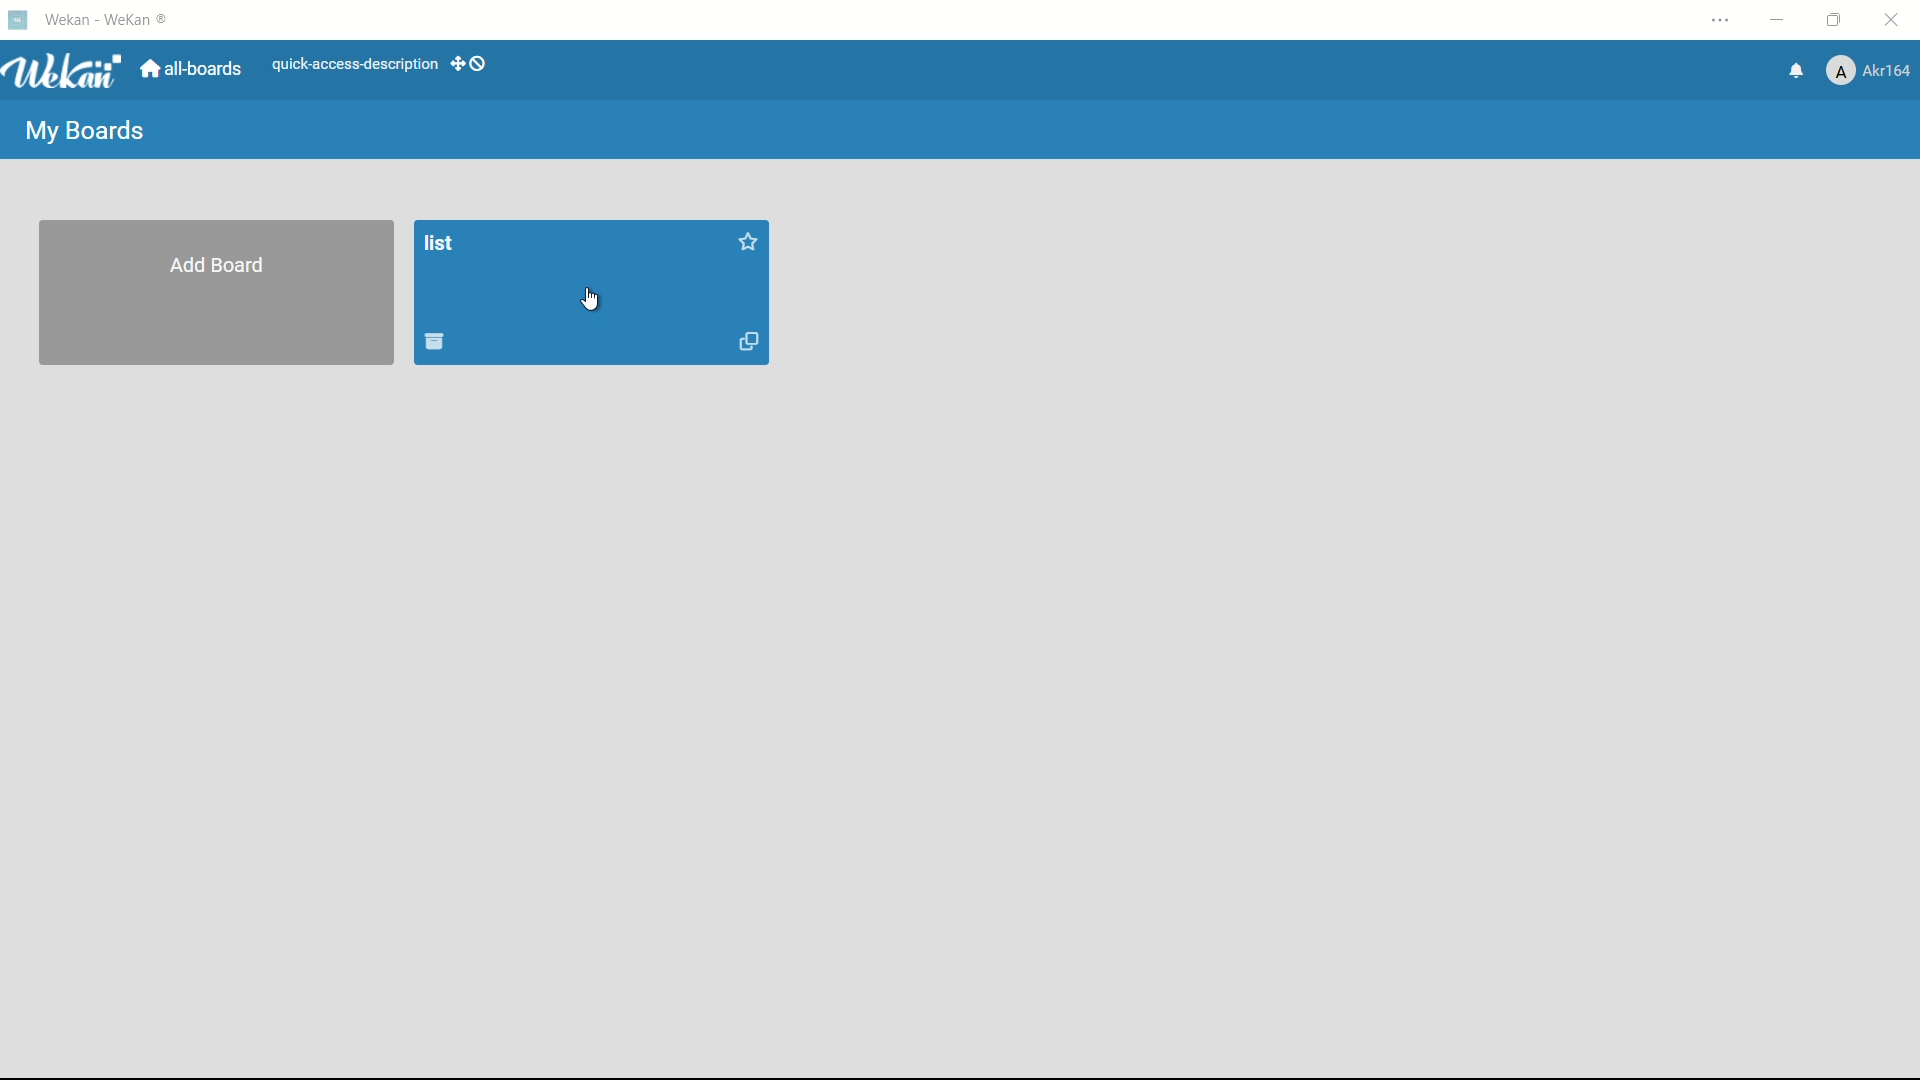 The width and height of the screenshot is (1920, 1080). What do you see at coordinates (1797, 69) in the screenshot?
I see `notifications` at bounding box center [1797, 69].